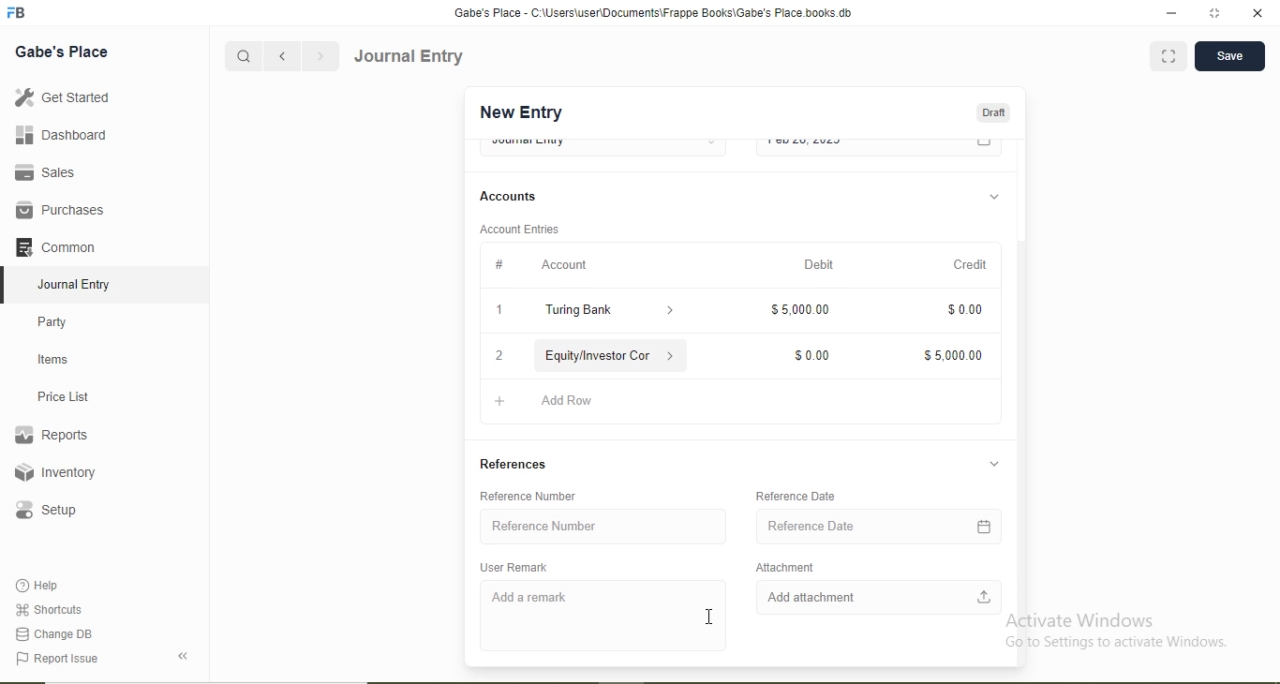  Describe the element at coordinates (671, 356) in the screenshot. I see `Dropdown` at that location.